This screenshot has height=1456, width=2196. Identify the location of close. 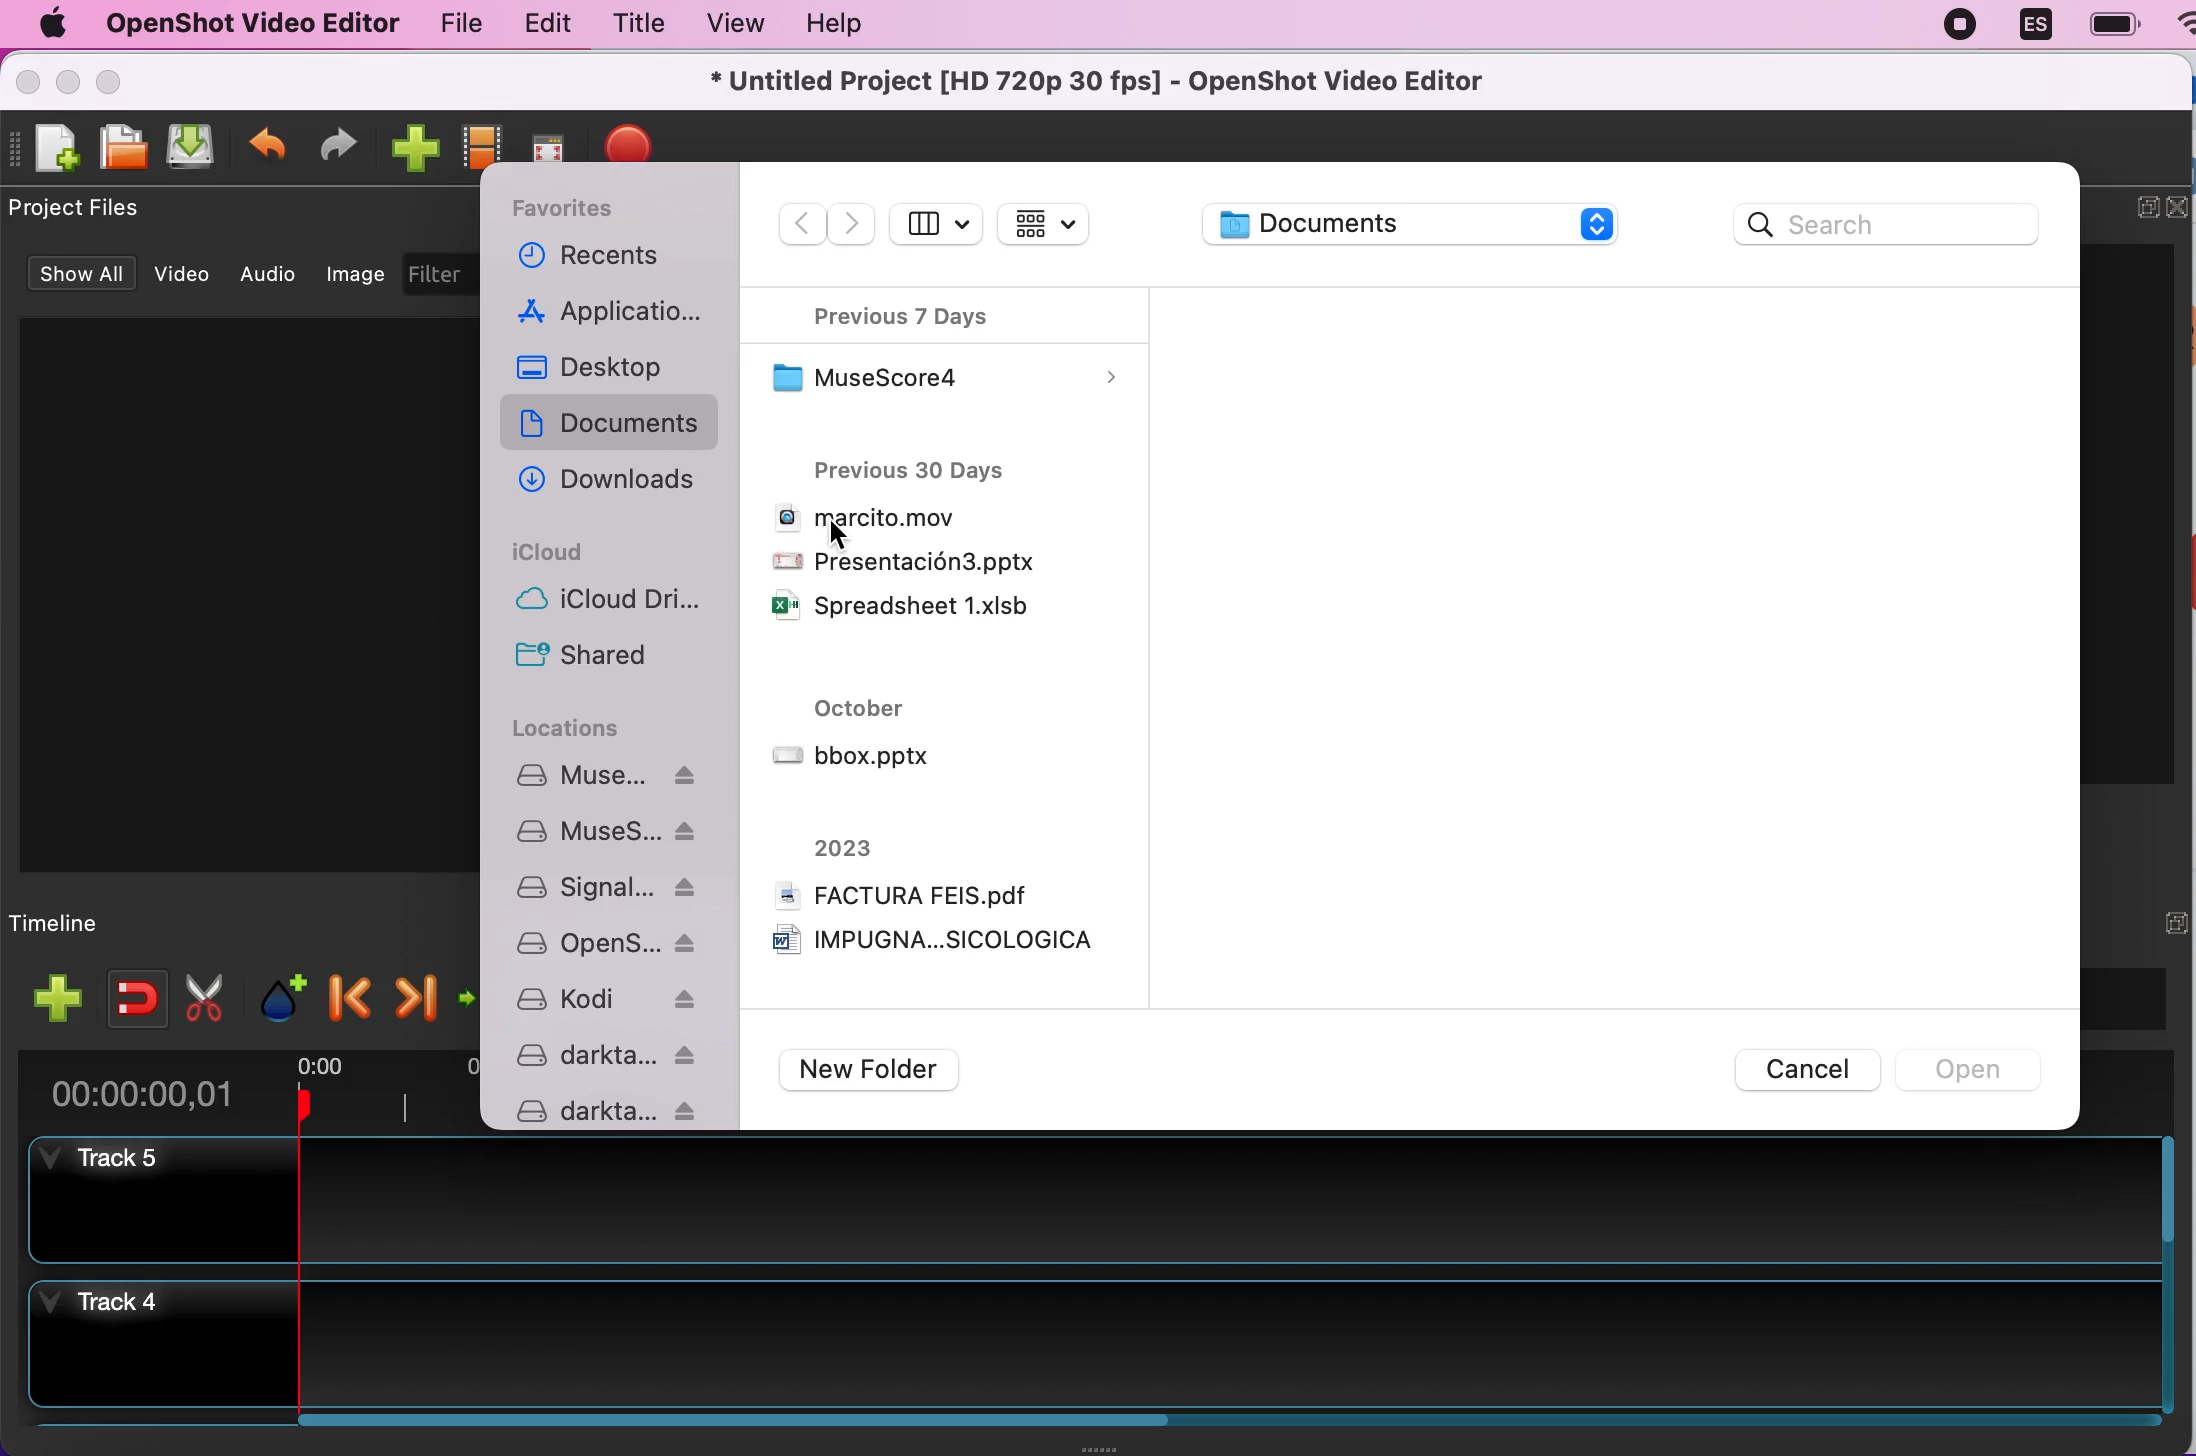
(26, 87).